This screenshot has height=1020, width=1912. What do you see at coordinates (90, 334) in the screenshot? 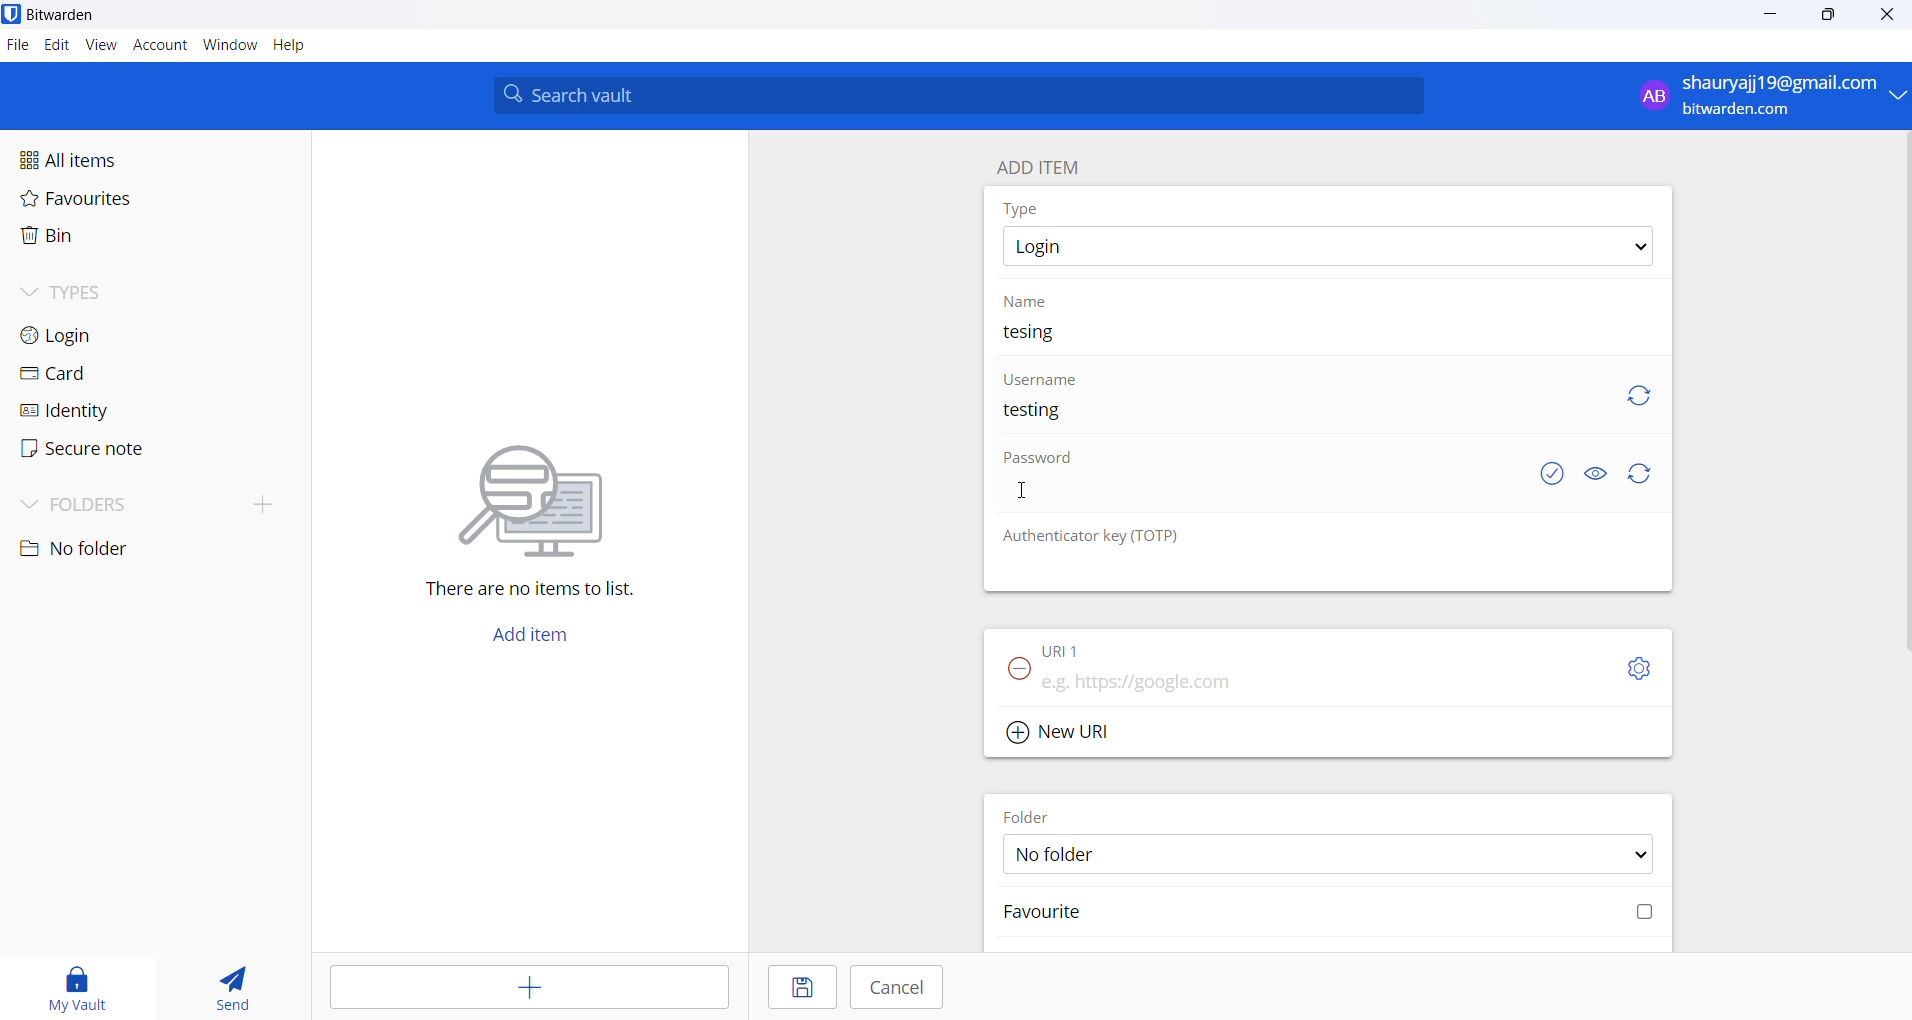
I see `login` at bounding box center [90, 334].